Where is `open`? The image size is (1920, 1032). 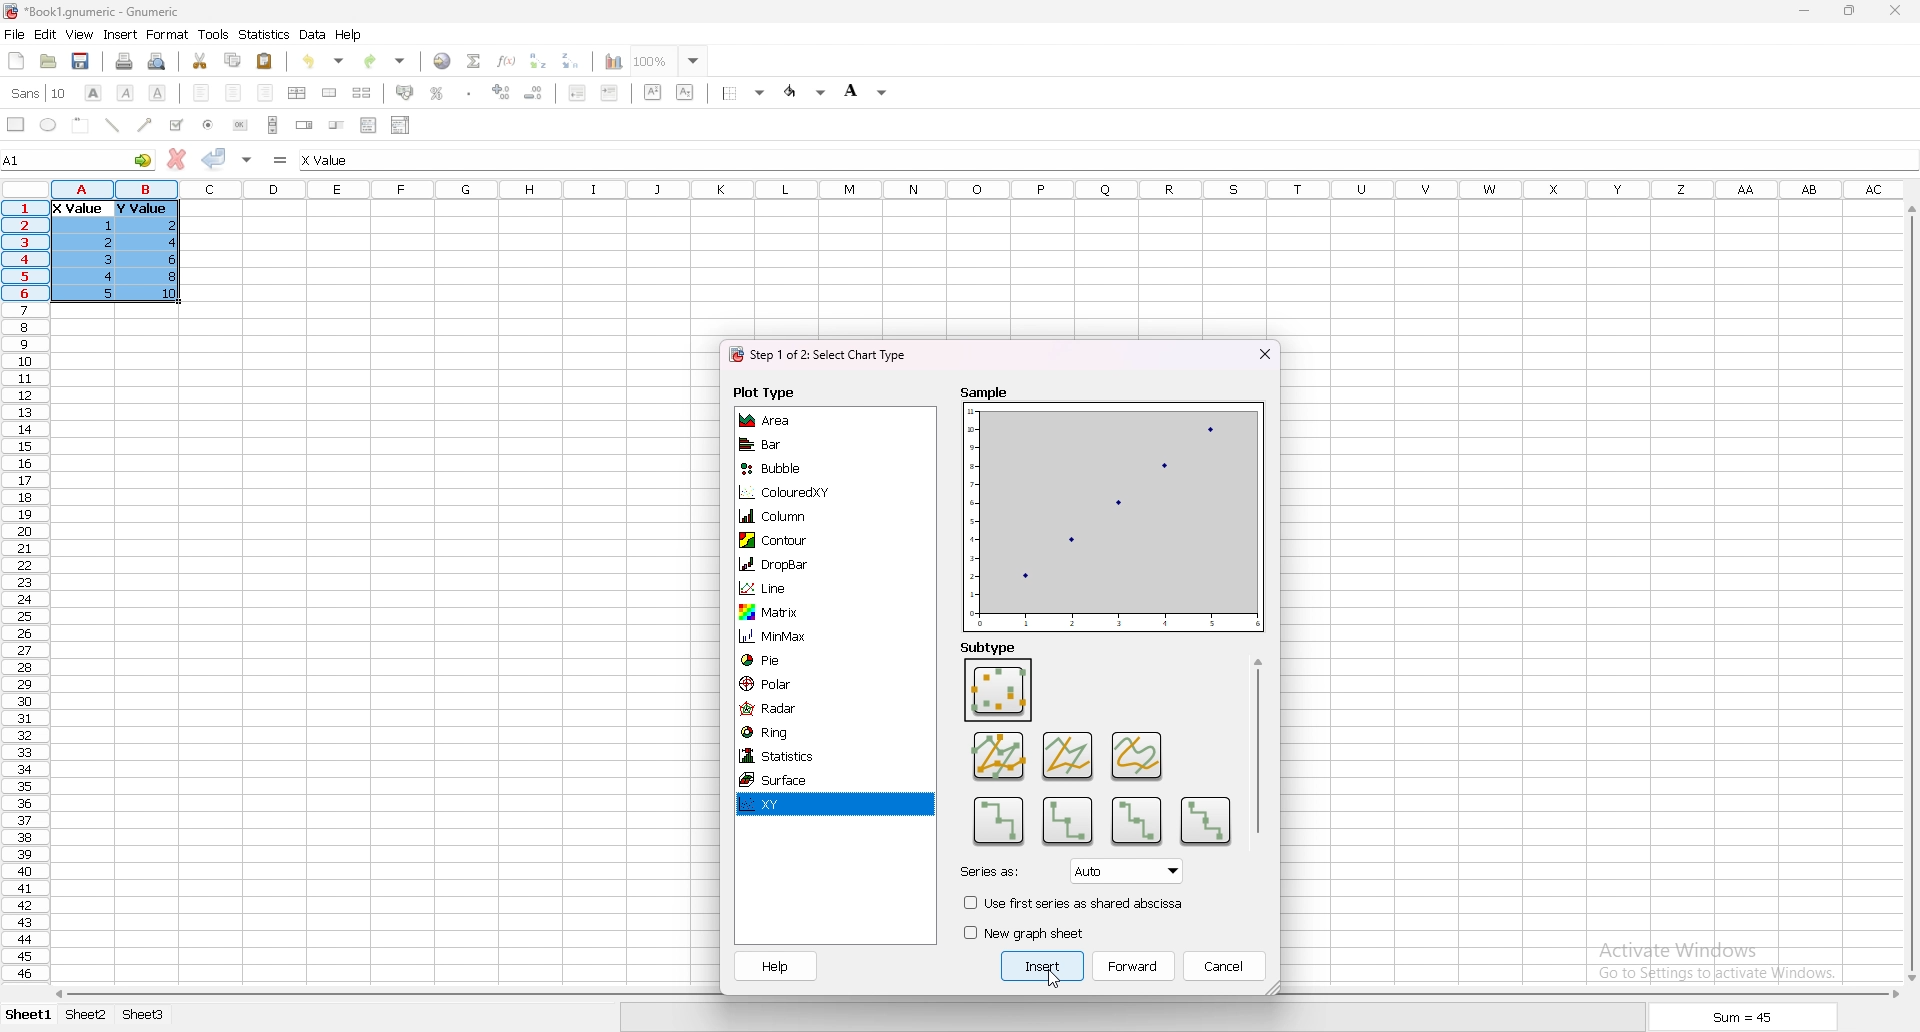
open is located at coordinates (48, 61).